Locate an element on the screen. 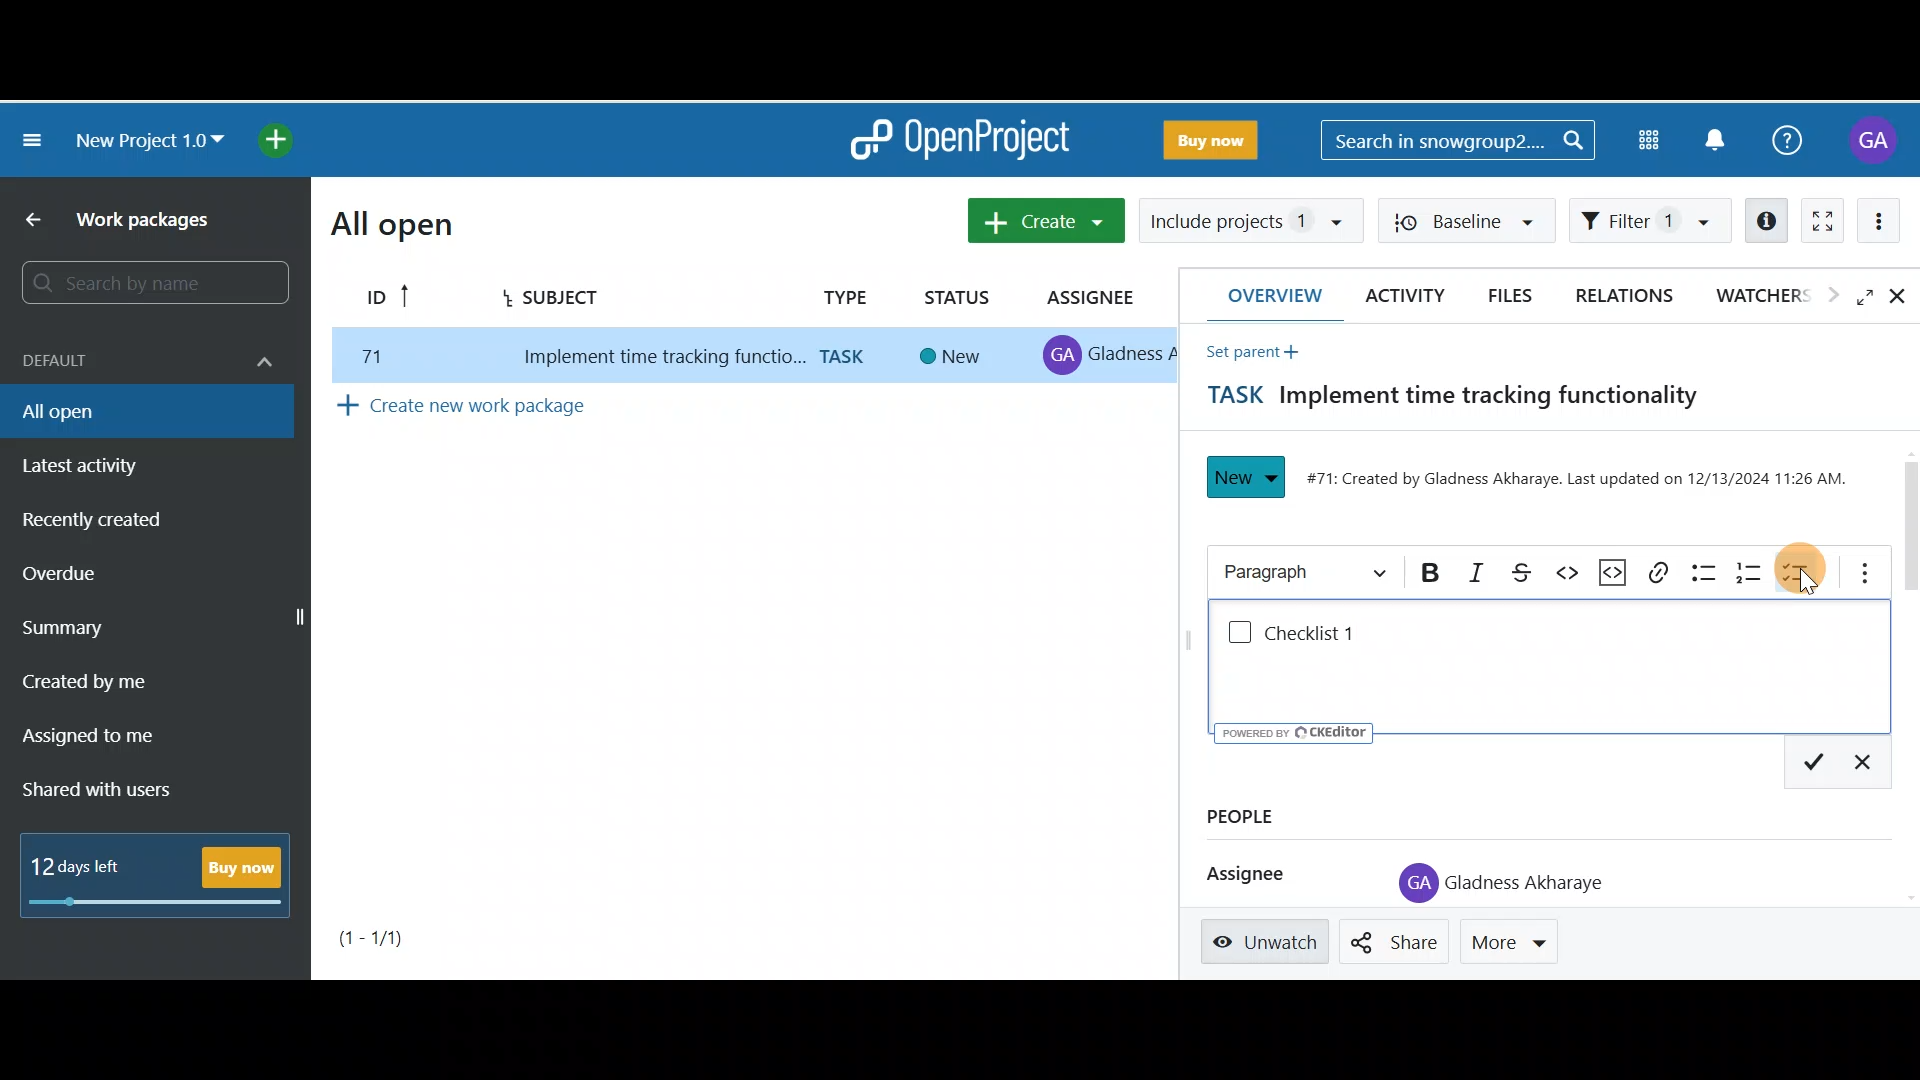  Watchers is located at coordinates (1760, 299).